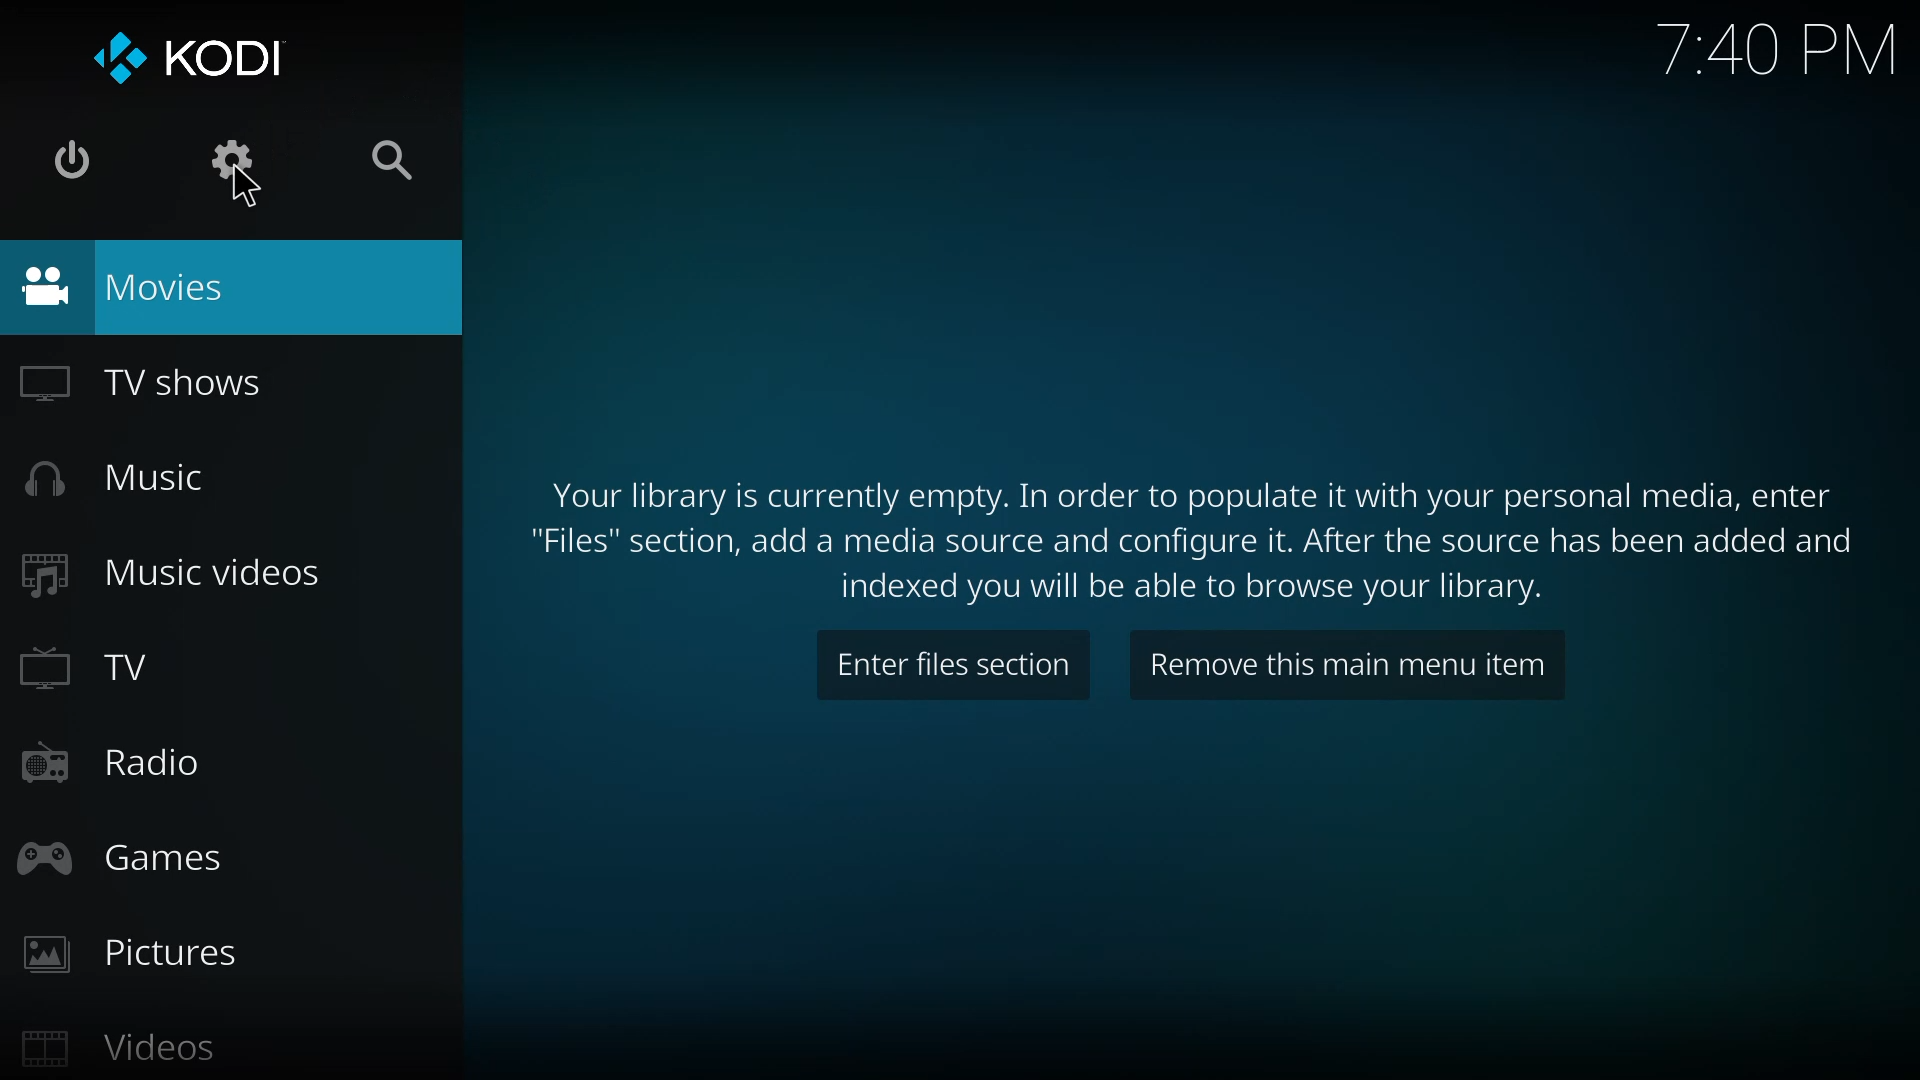  Describe the element at coordinates (951, 665) in the screenshot. I see `enter files section` at that location.